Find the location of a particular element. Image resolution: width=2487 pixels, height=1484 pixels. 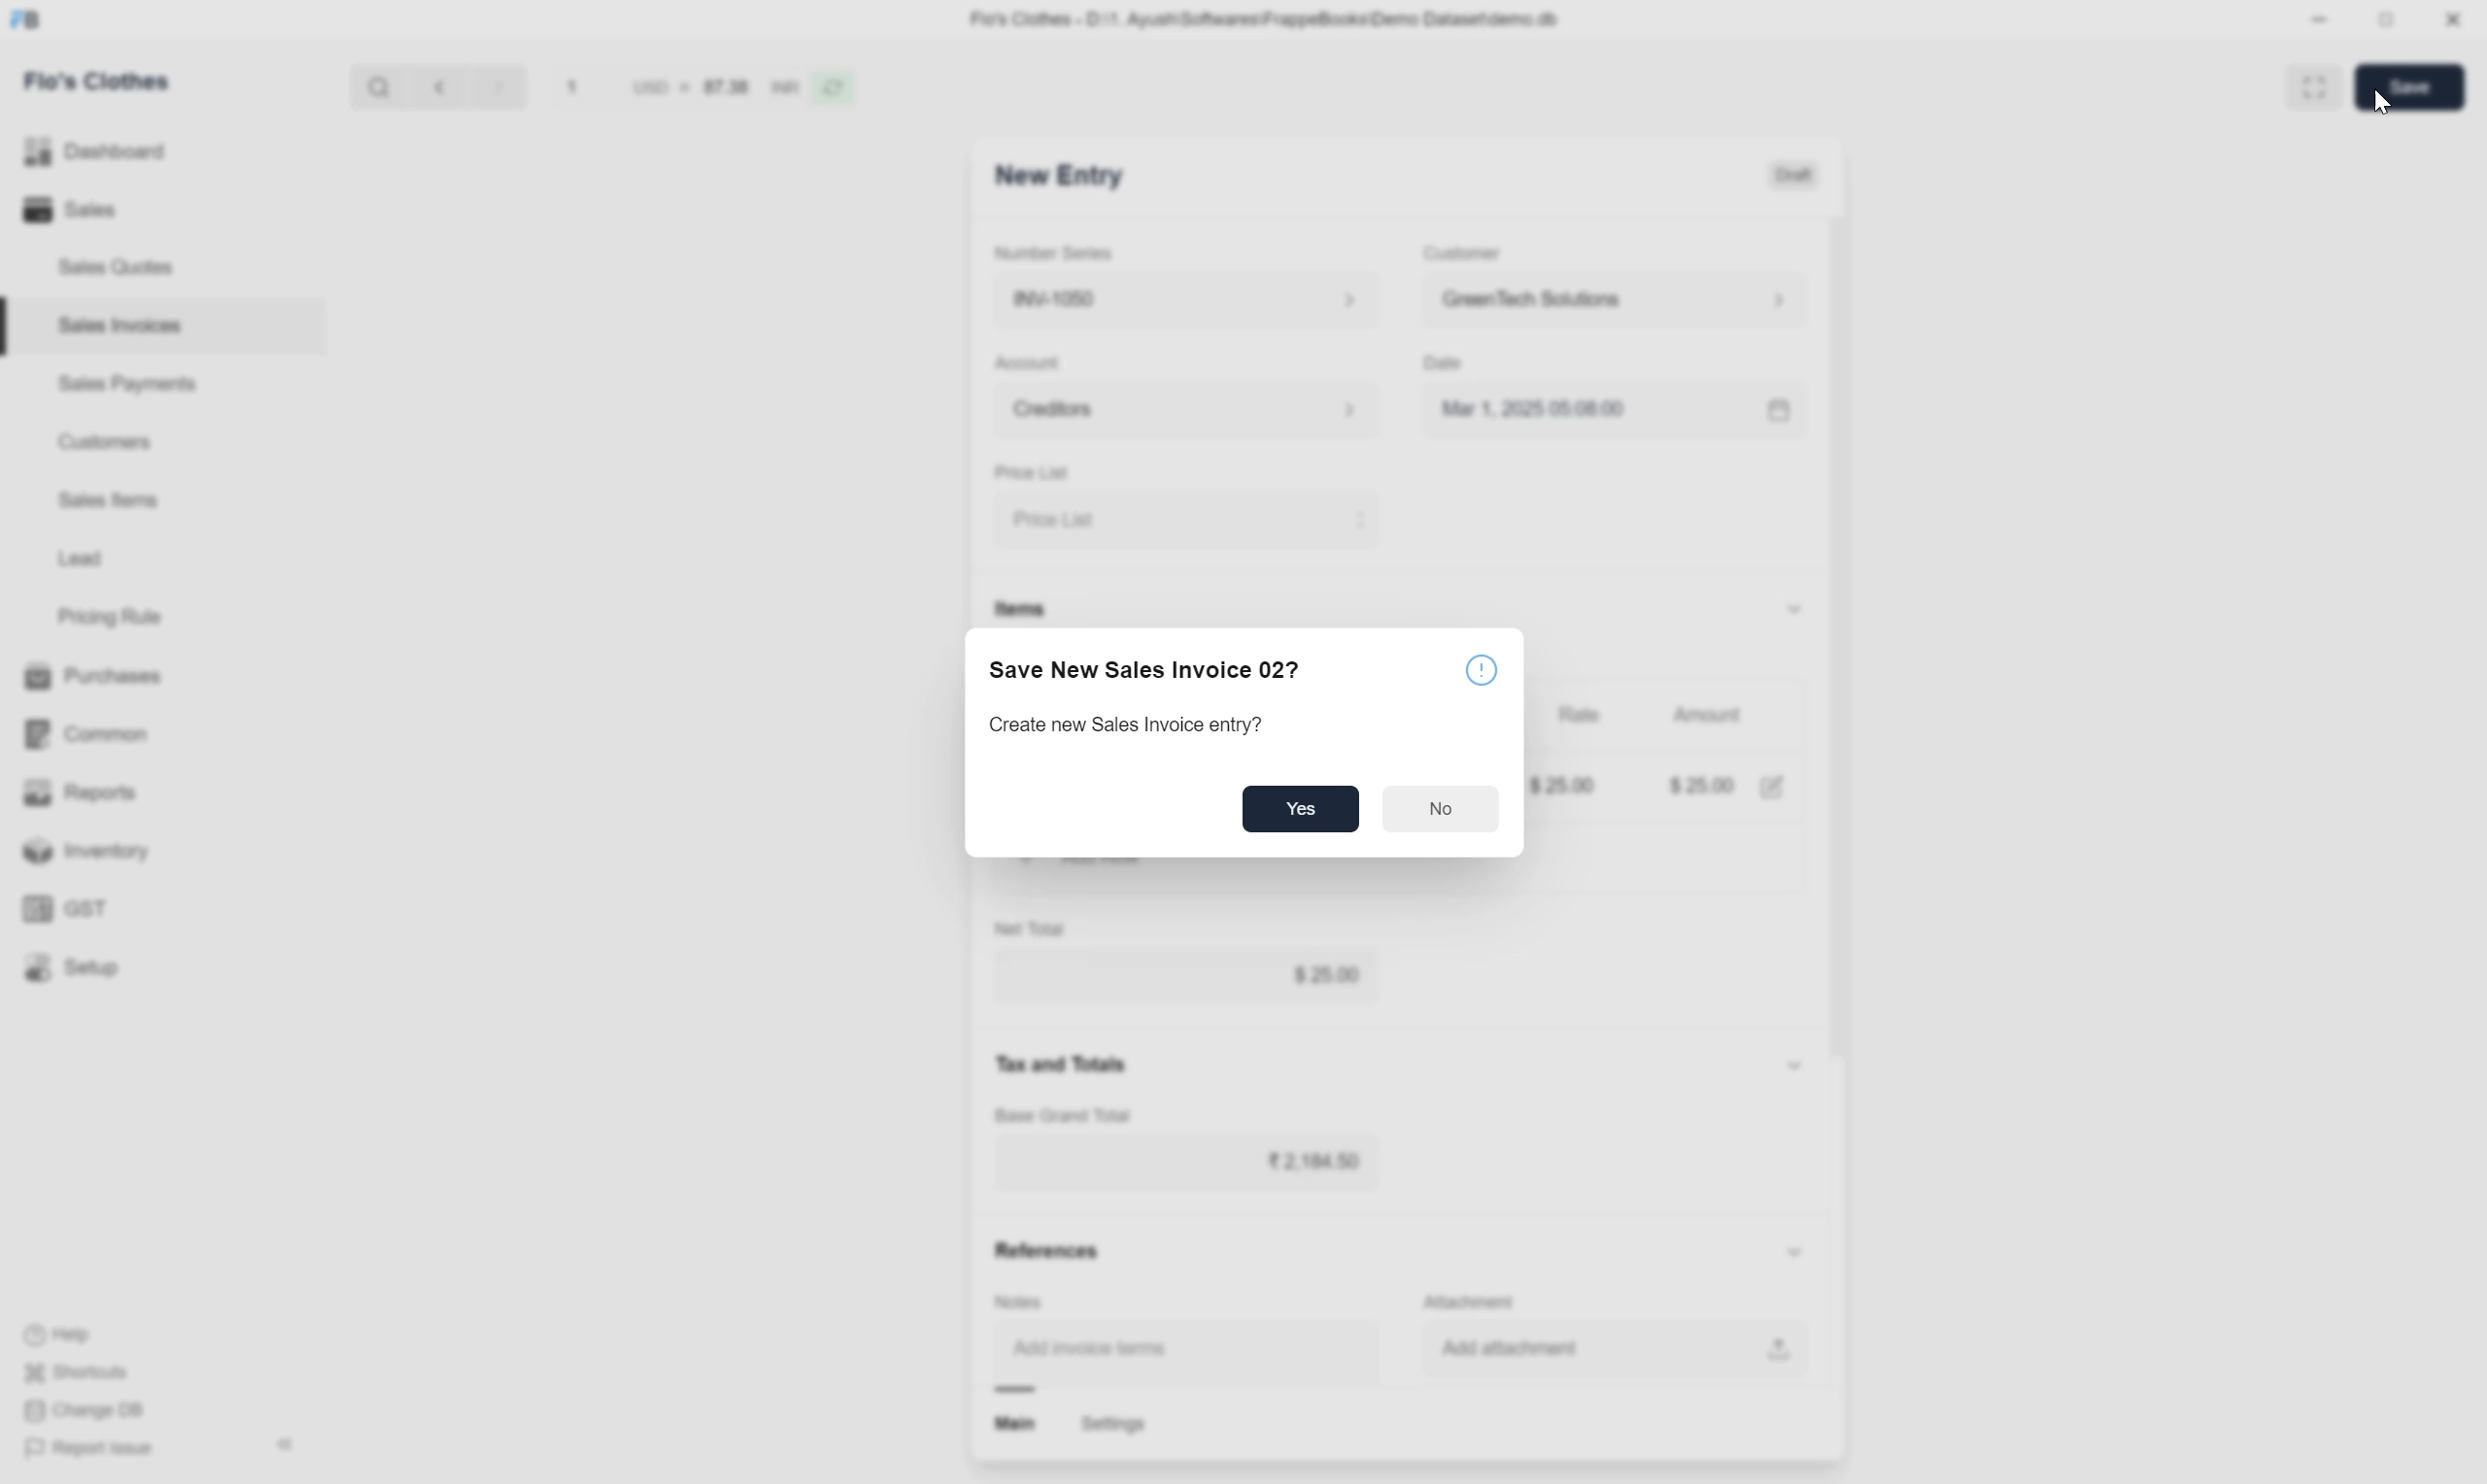

main is located at coordinates (1014, 1425).